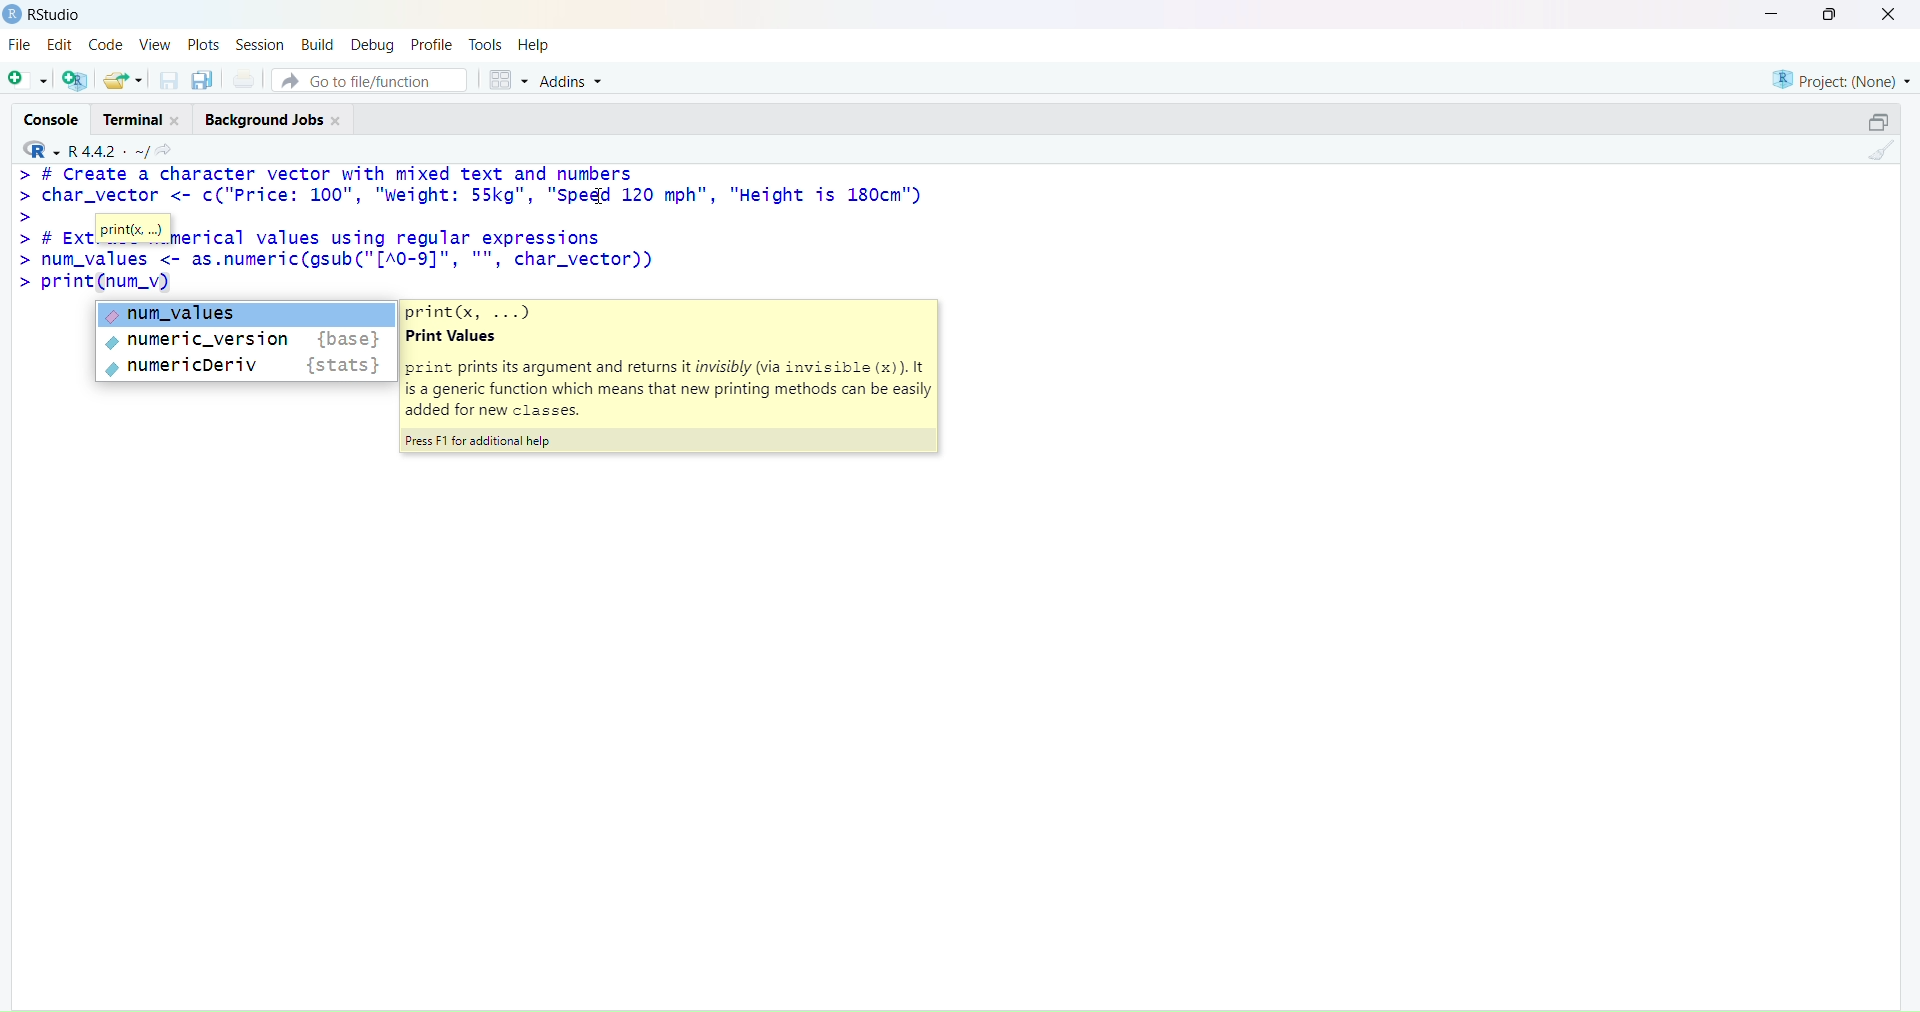 This screenshot has height=1012, width=1920. What do you see at coordinates (372, 46) in the screenshot?
I see `debug` at bounding box center [372, 46].